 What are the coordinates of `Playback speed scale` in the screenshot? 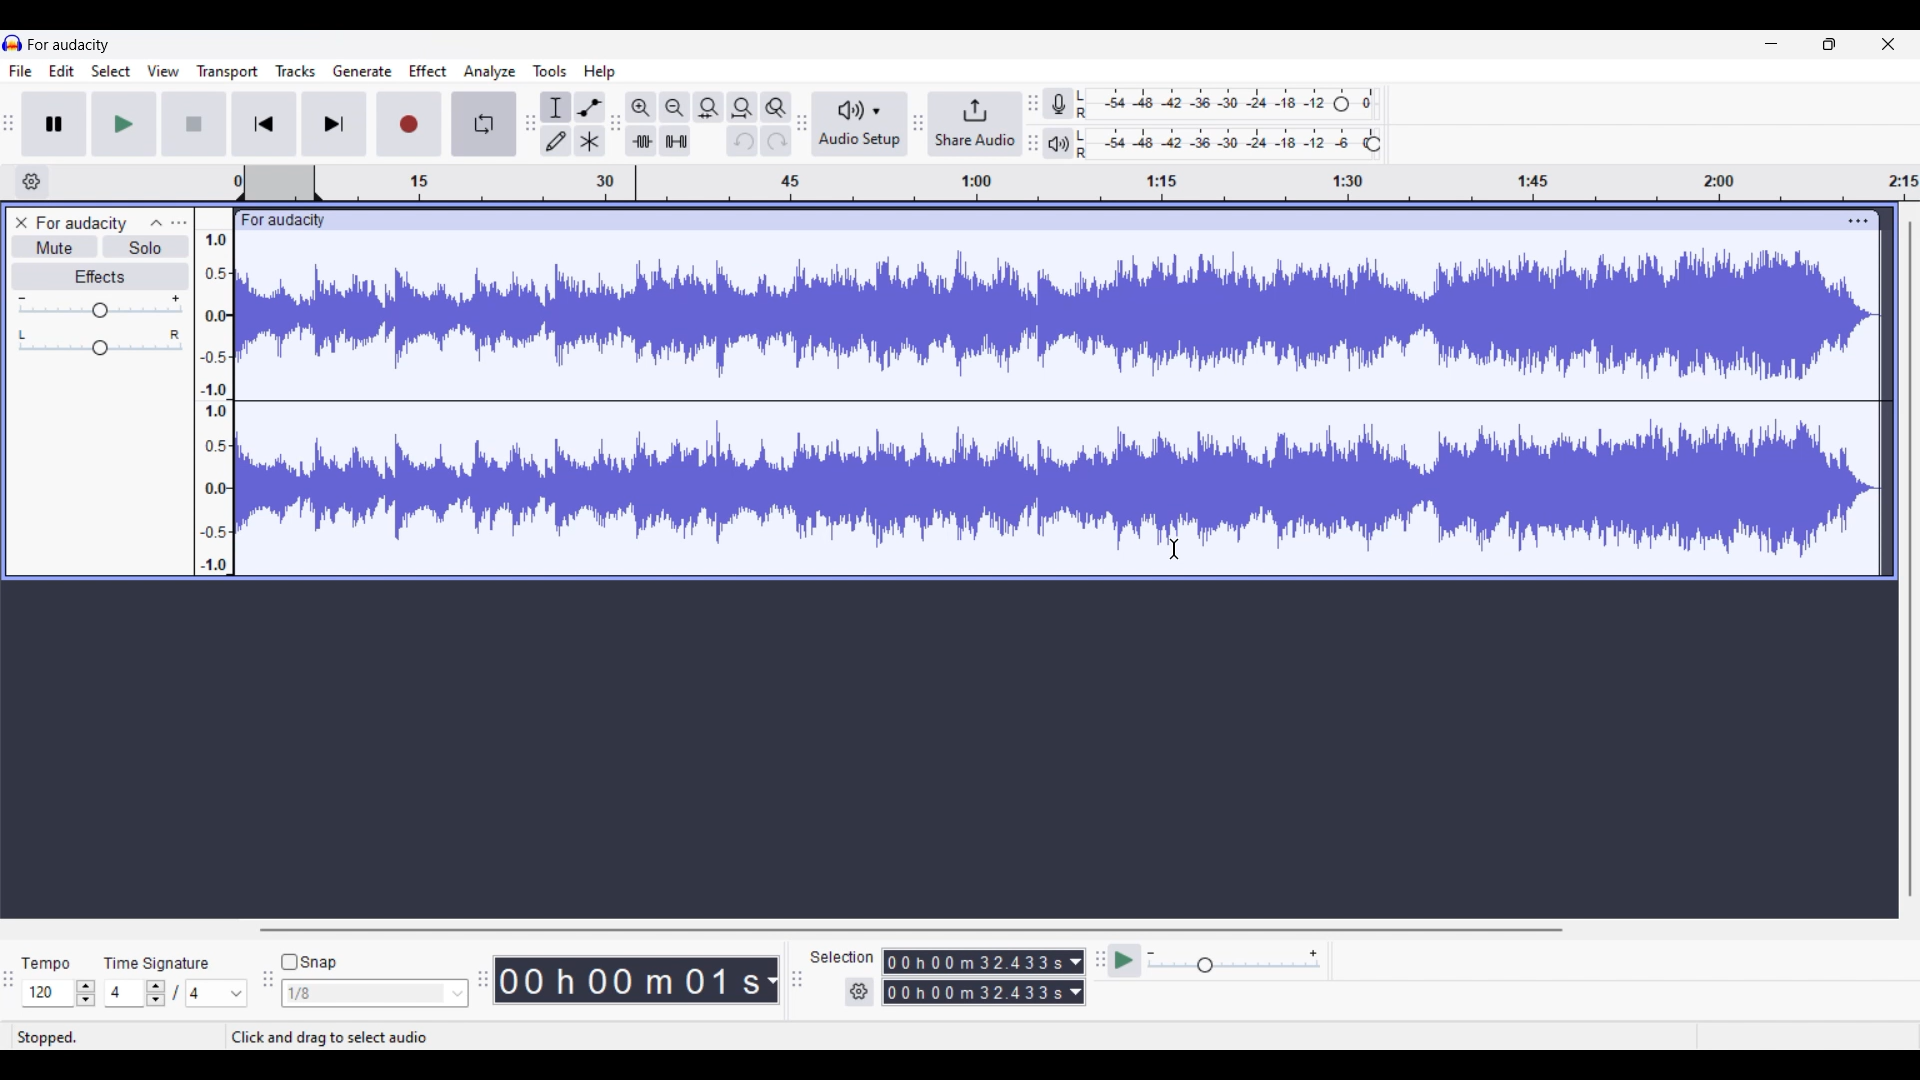 It's located at (1234, 960).